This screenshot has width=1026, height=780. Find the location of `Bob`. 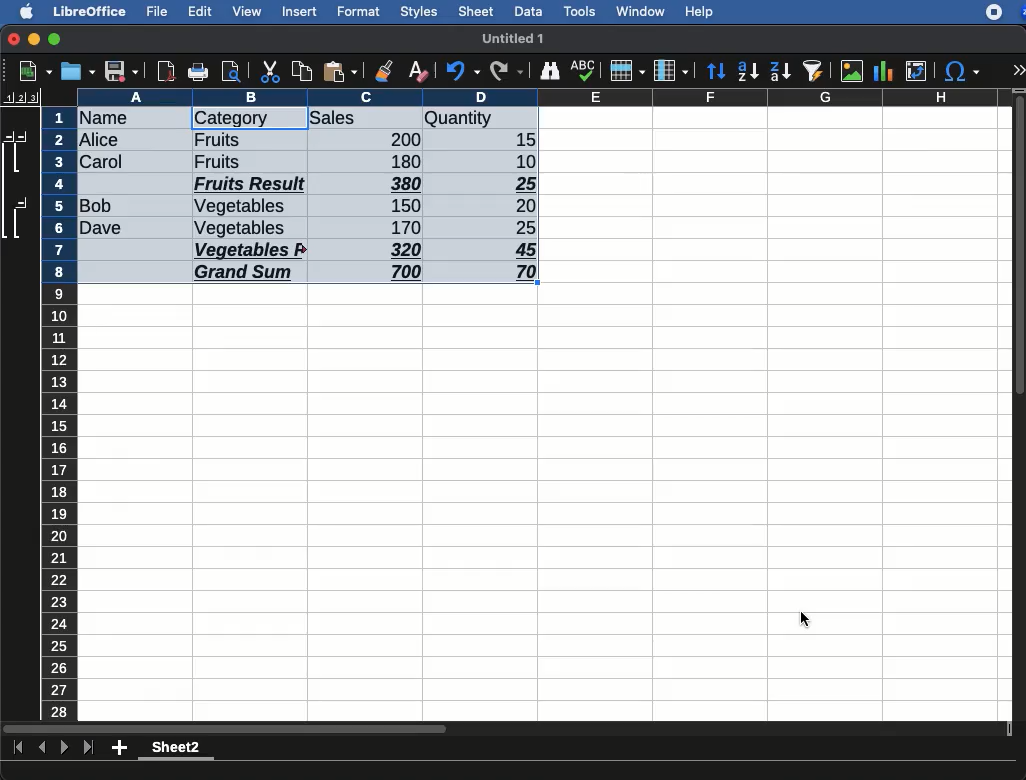

Bob is located at coordinates (101, 204).